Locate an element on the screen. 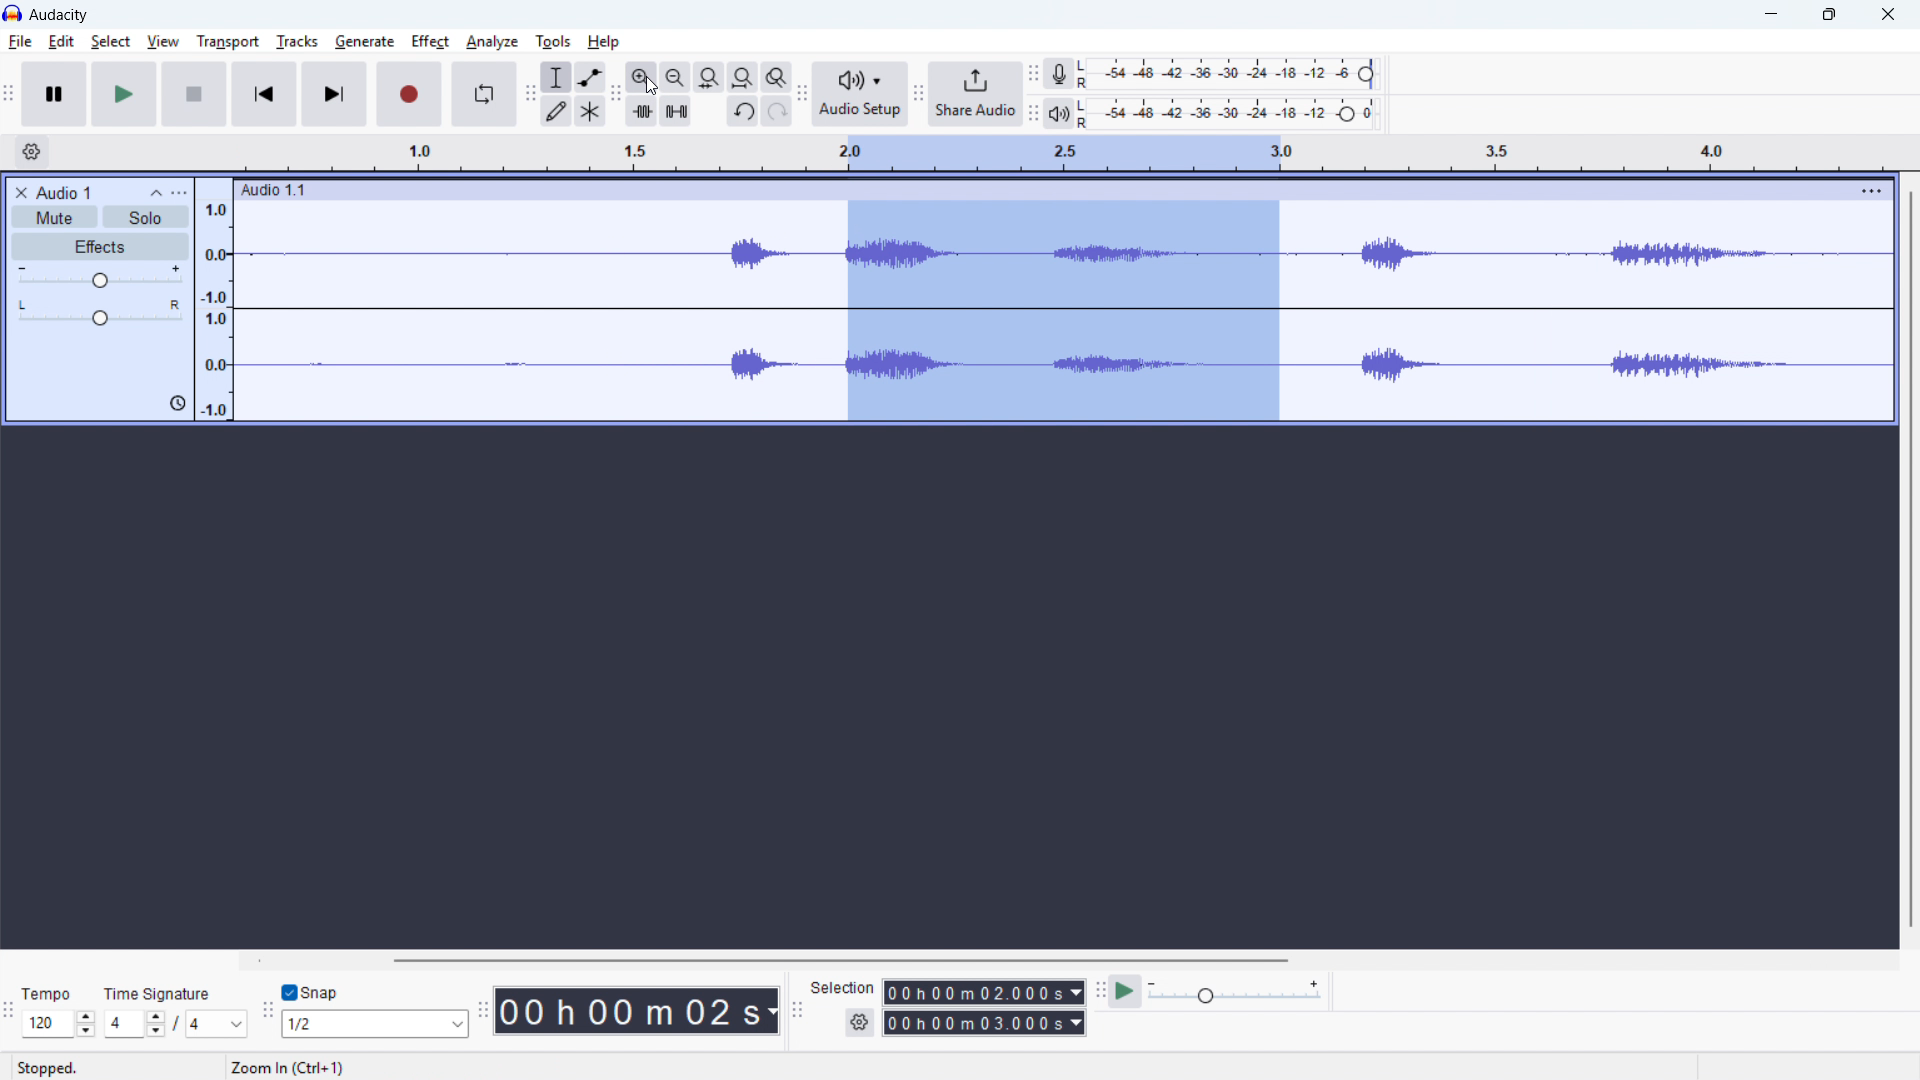 Image resolution: width=1920 pixels, height=1080 pixels. Selection start time is located at coordinates (985, 991).